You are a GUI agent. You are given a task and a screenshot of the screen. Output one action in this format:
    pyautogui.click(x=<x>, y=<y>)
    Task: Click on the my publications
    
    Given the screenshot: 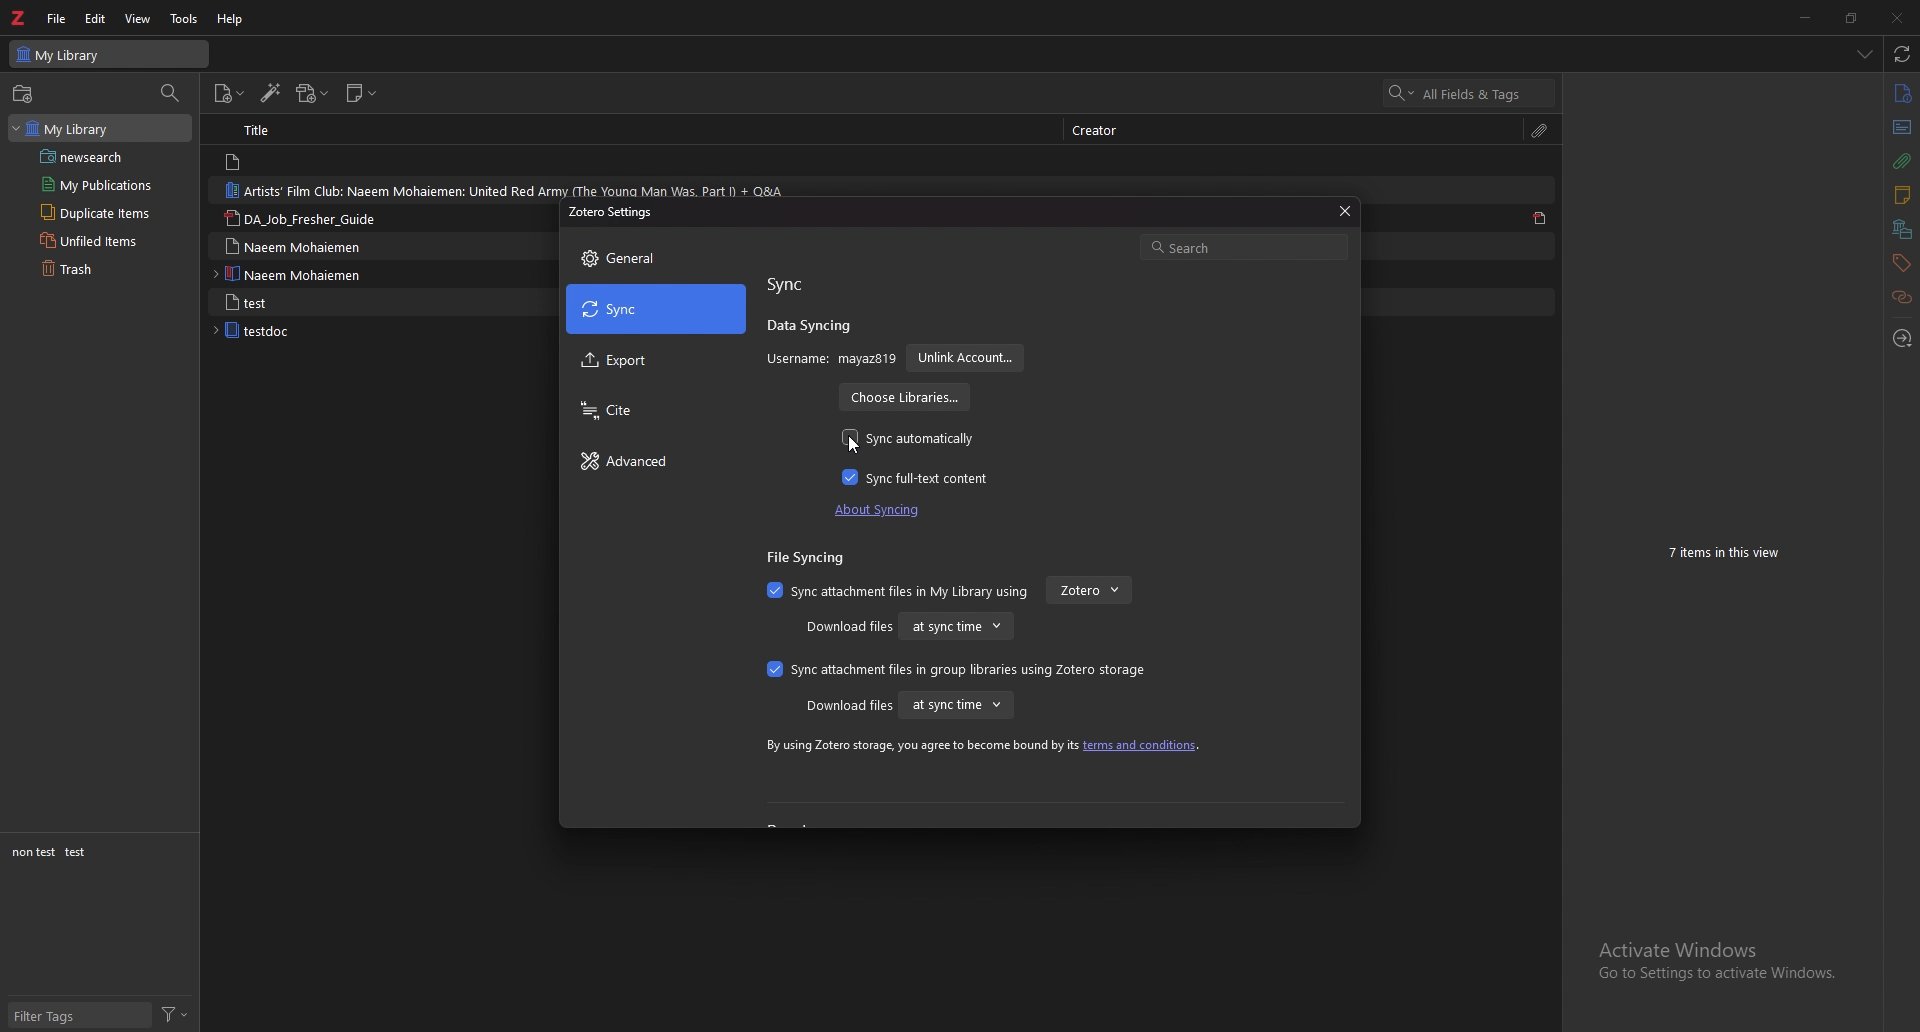 What is the action you would take?
    pyautogui.click(x=101, y=185)
    